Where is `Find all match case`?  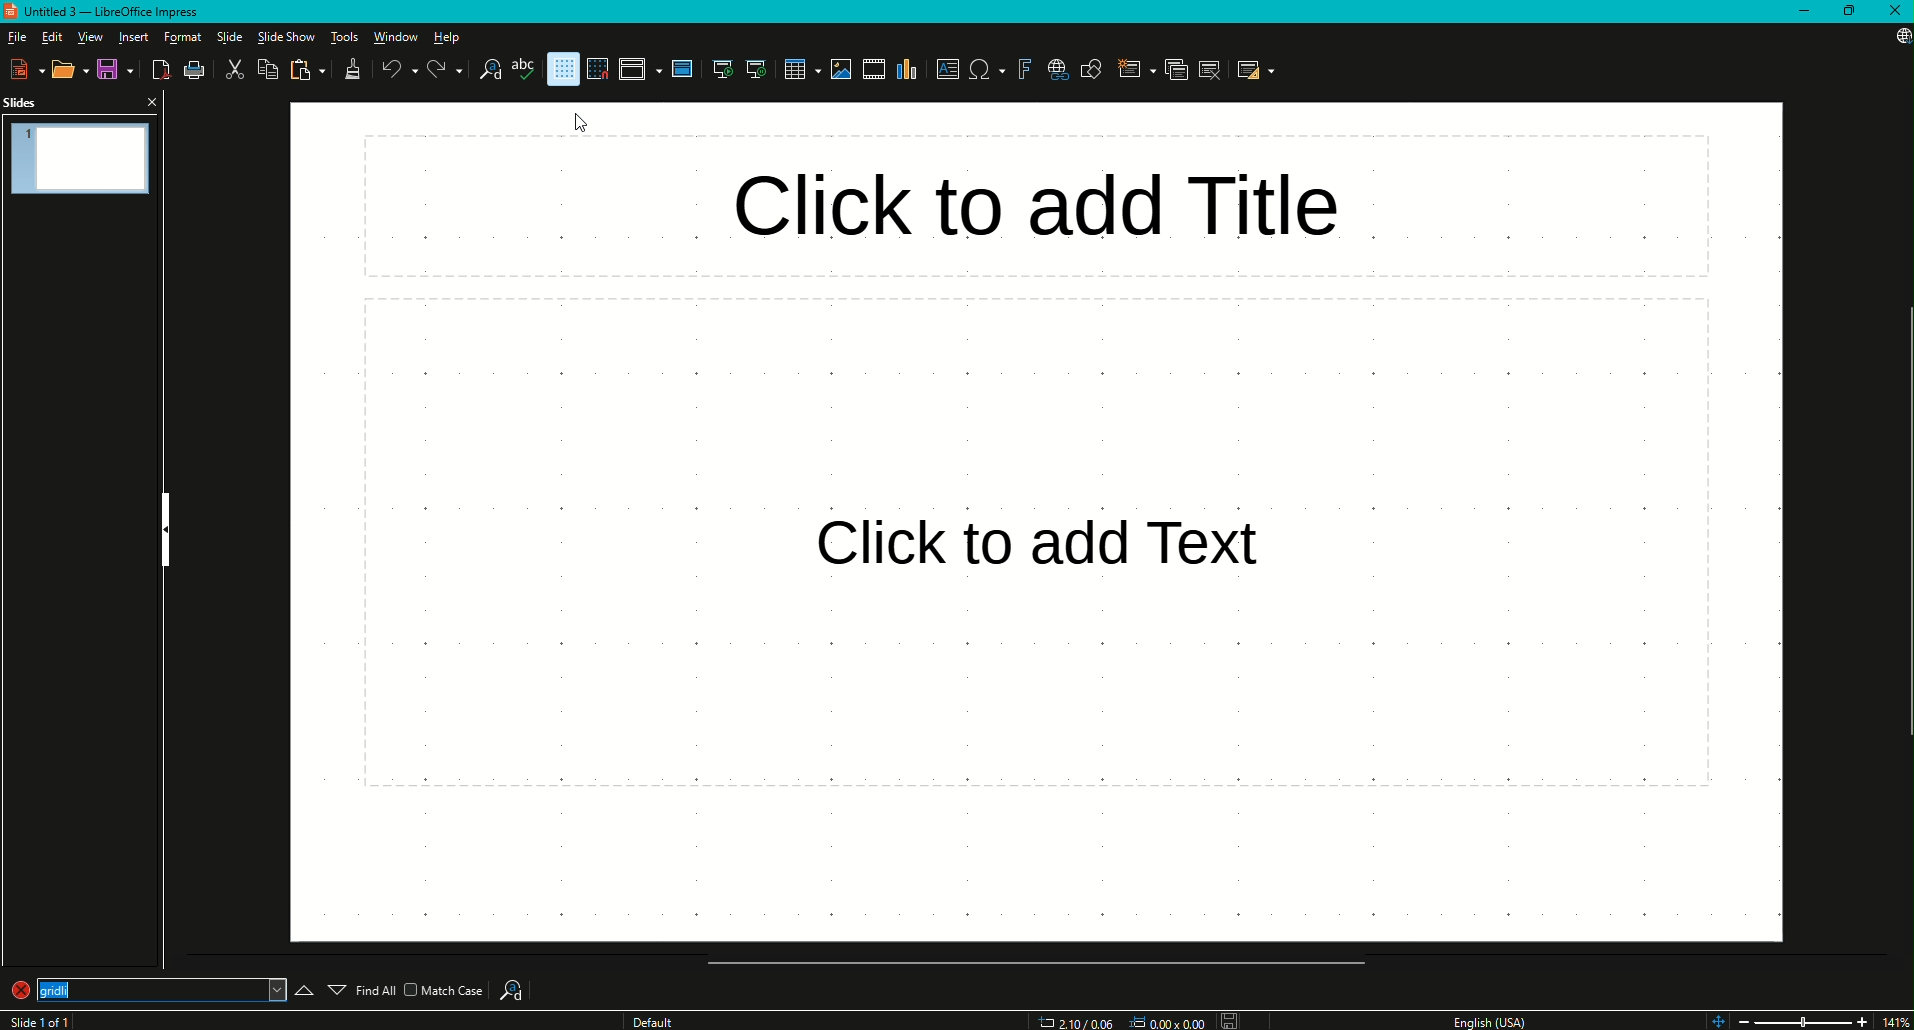 Find all match case is located at coordinates (423, 989).